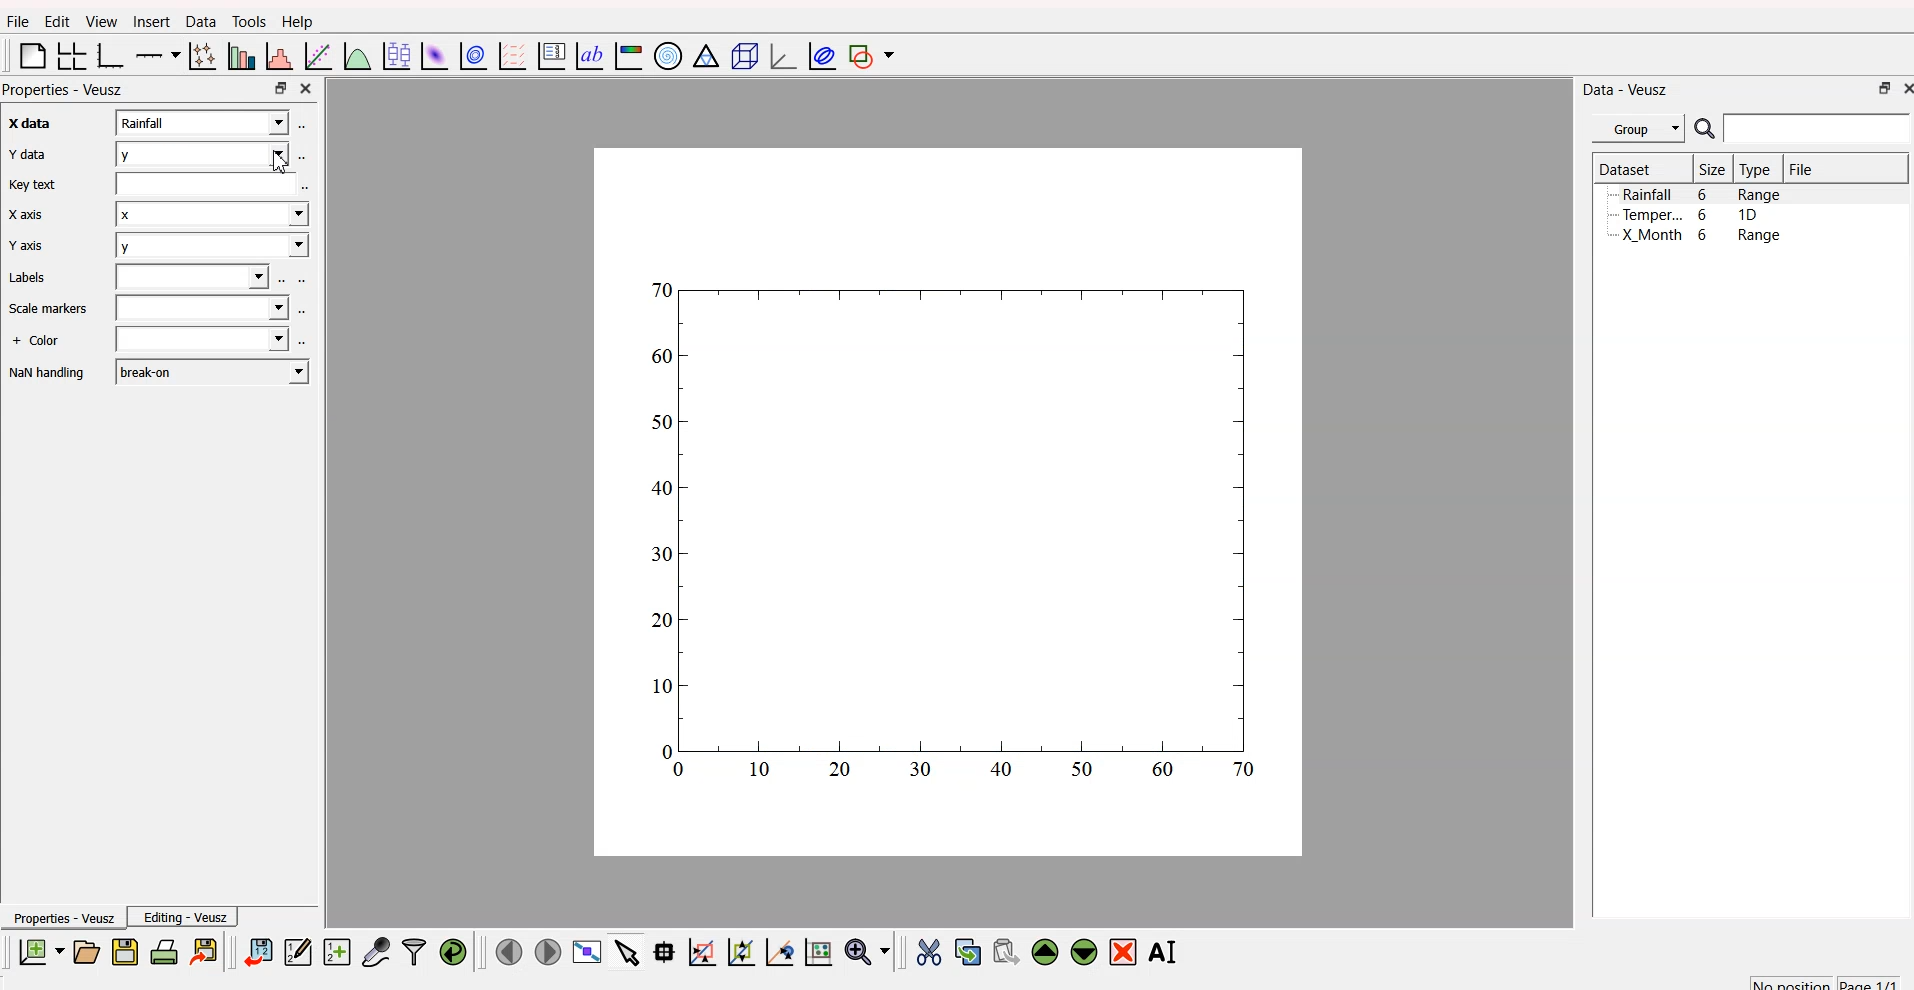 The width and height of the screenshot is (1914, 990). I want to click on field, so click(206, 308).